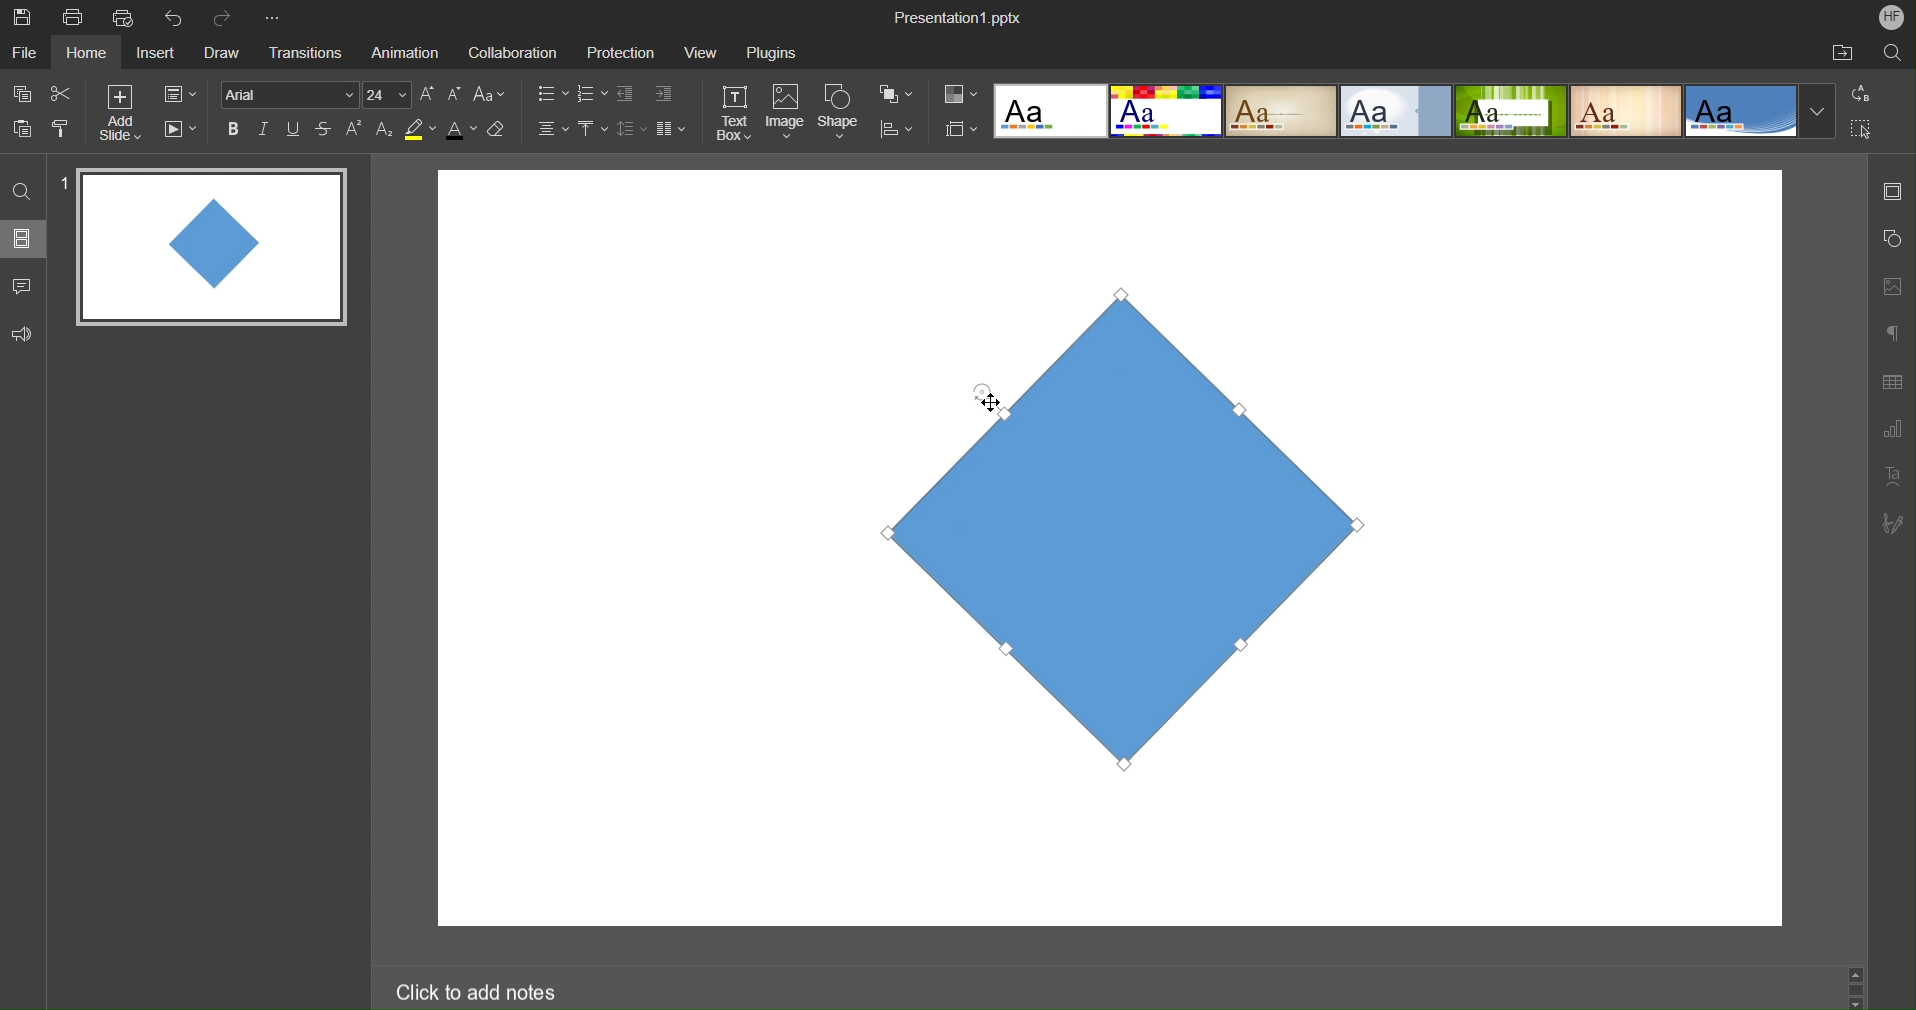 Image resolution: width=1916 pixels, height=1010 pixels. I want to click on Line Spacing, so click(632, 128).